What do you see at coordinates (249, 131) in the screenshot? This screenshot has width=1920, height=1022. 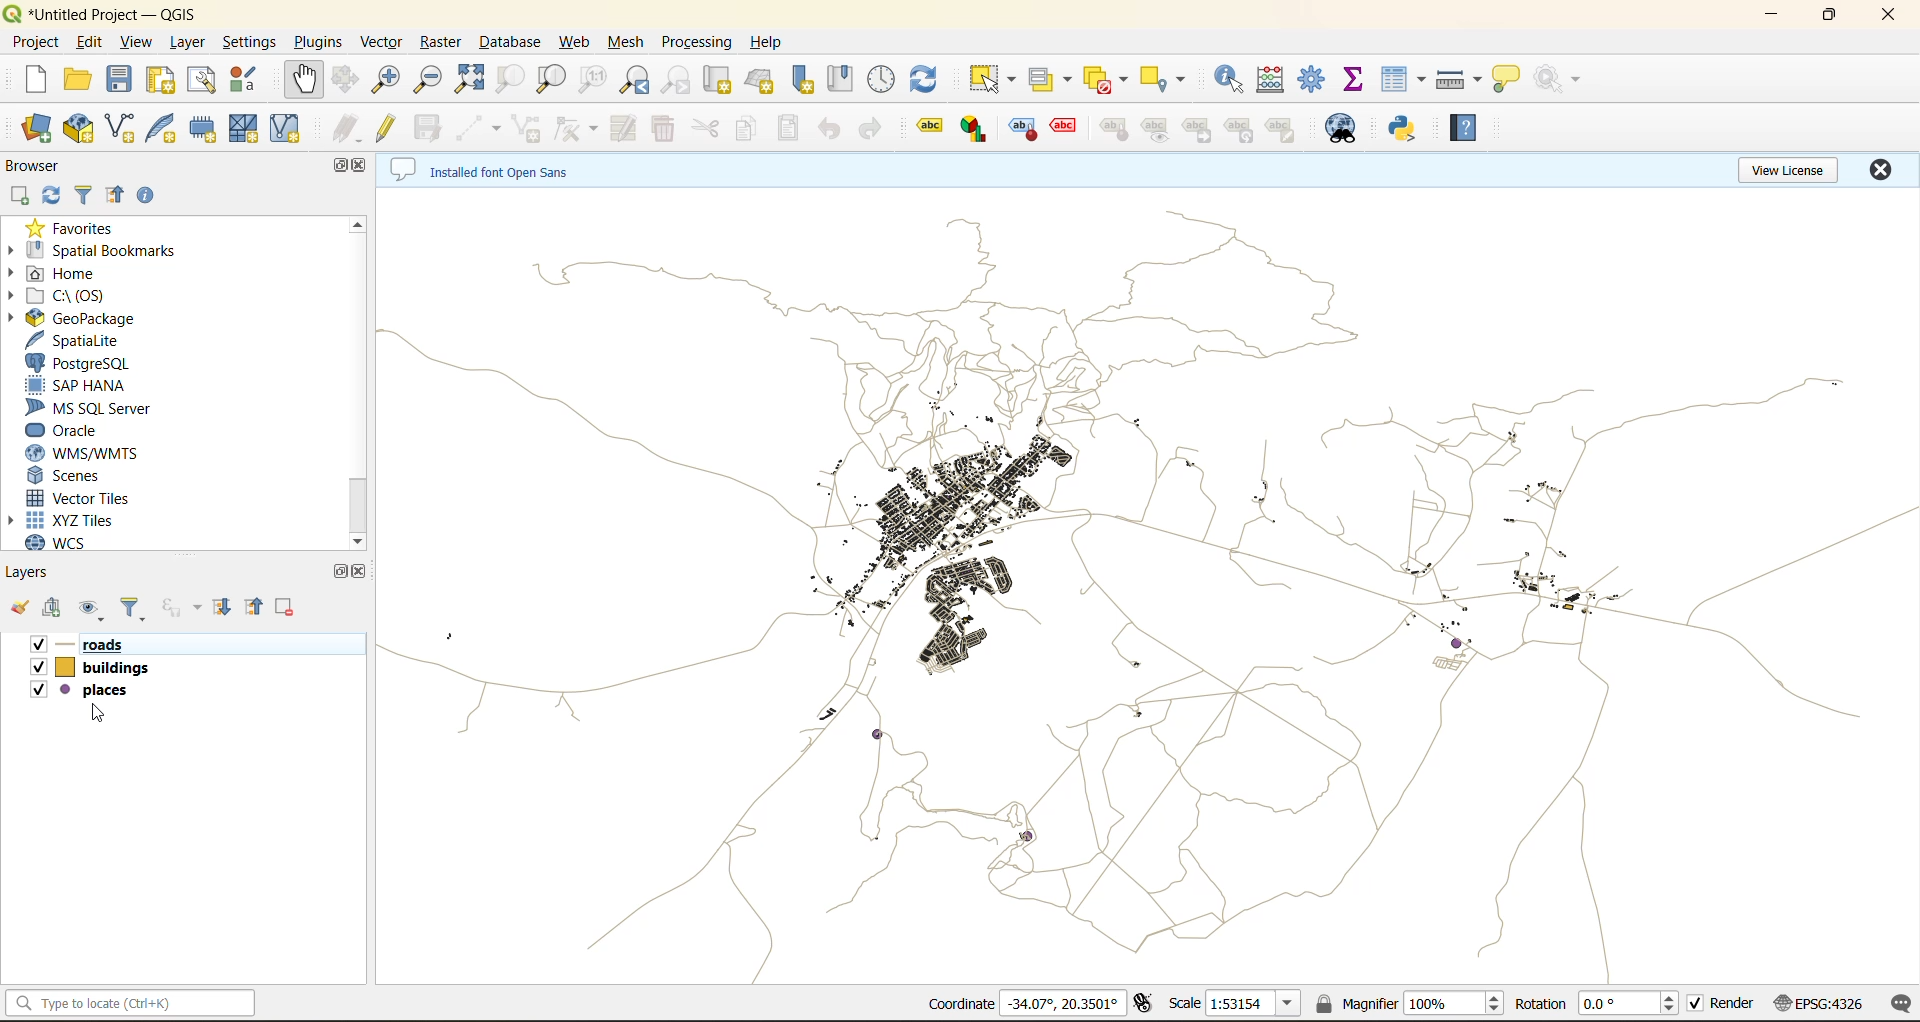 I see `mesh layer` at bounding box center [249, 131].